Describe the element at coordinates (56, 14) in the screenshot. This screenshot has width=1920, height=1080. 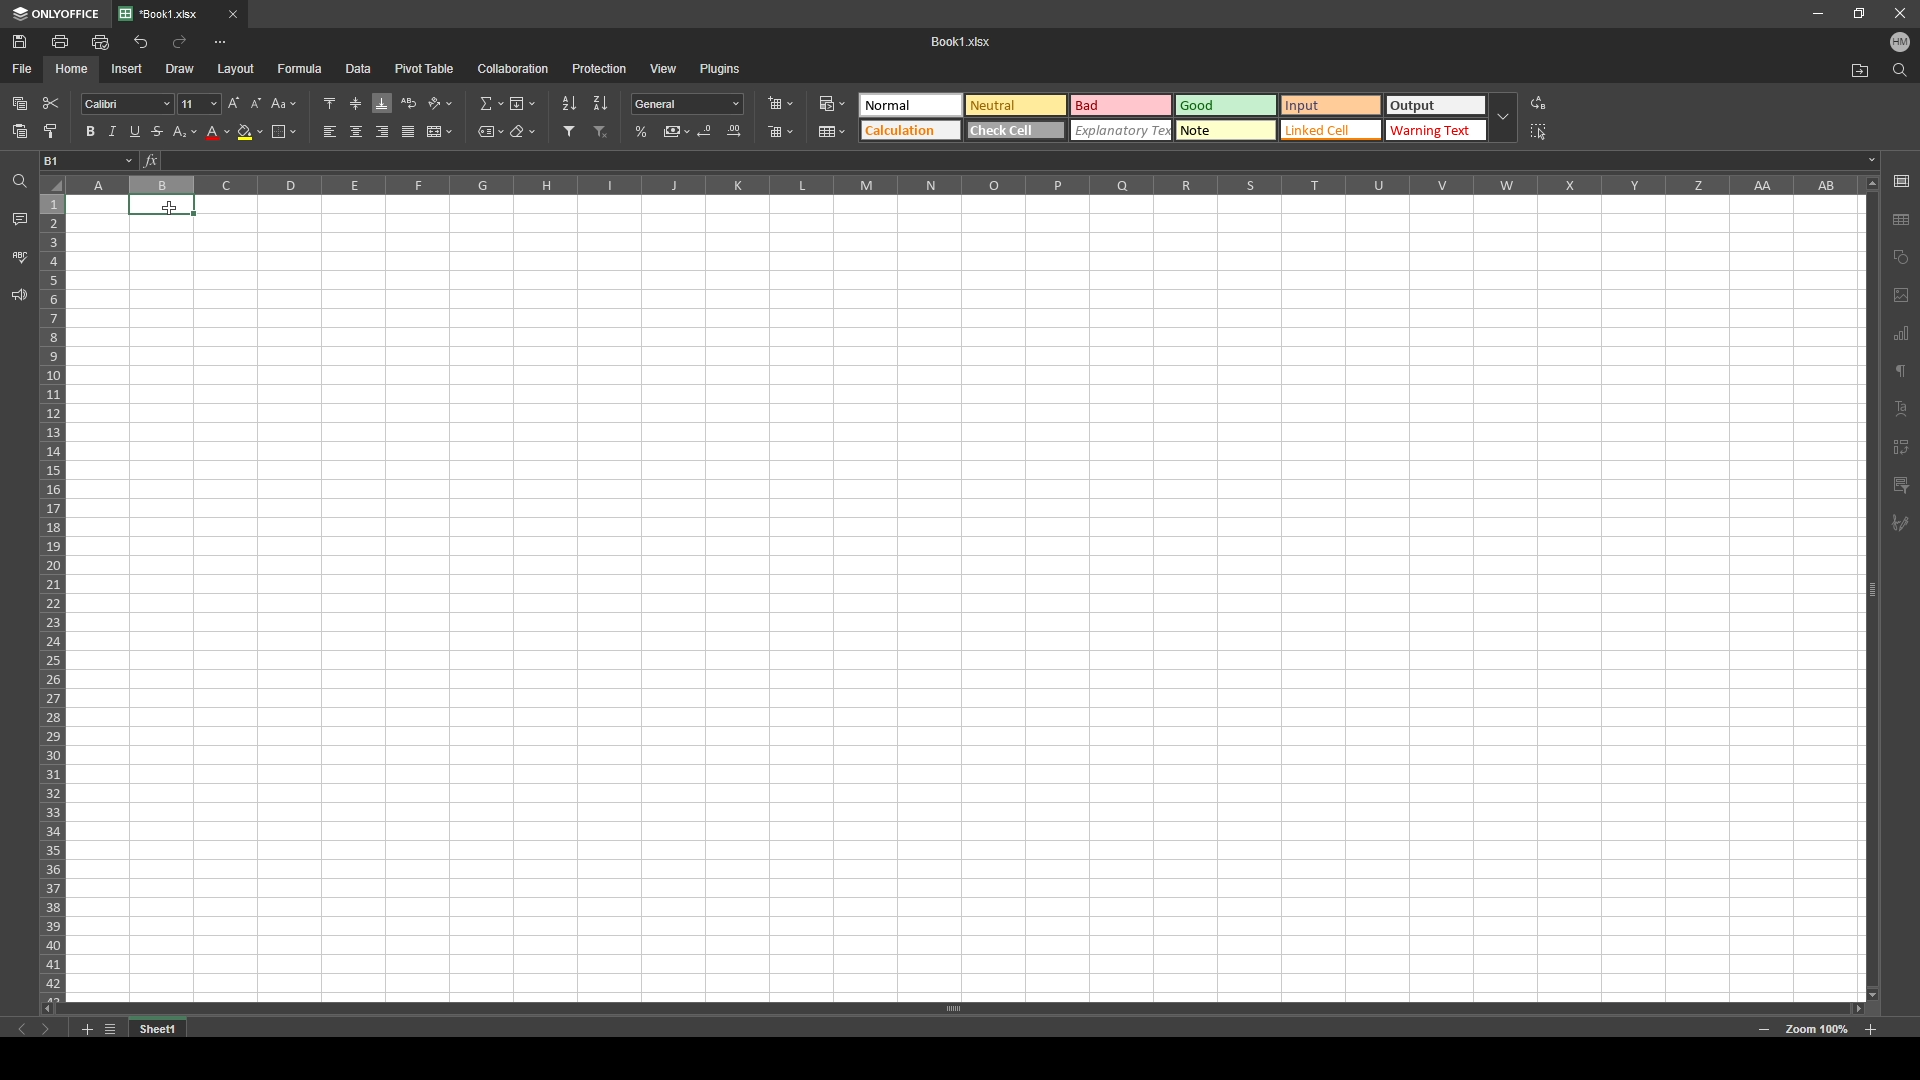
I see `onlyoffice` at that location.